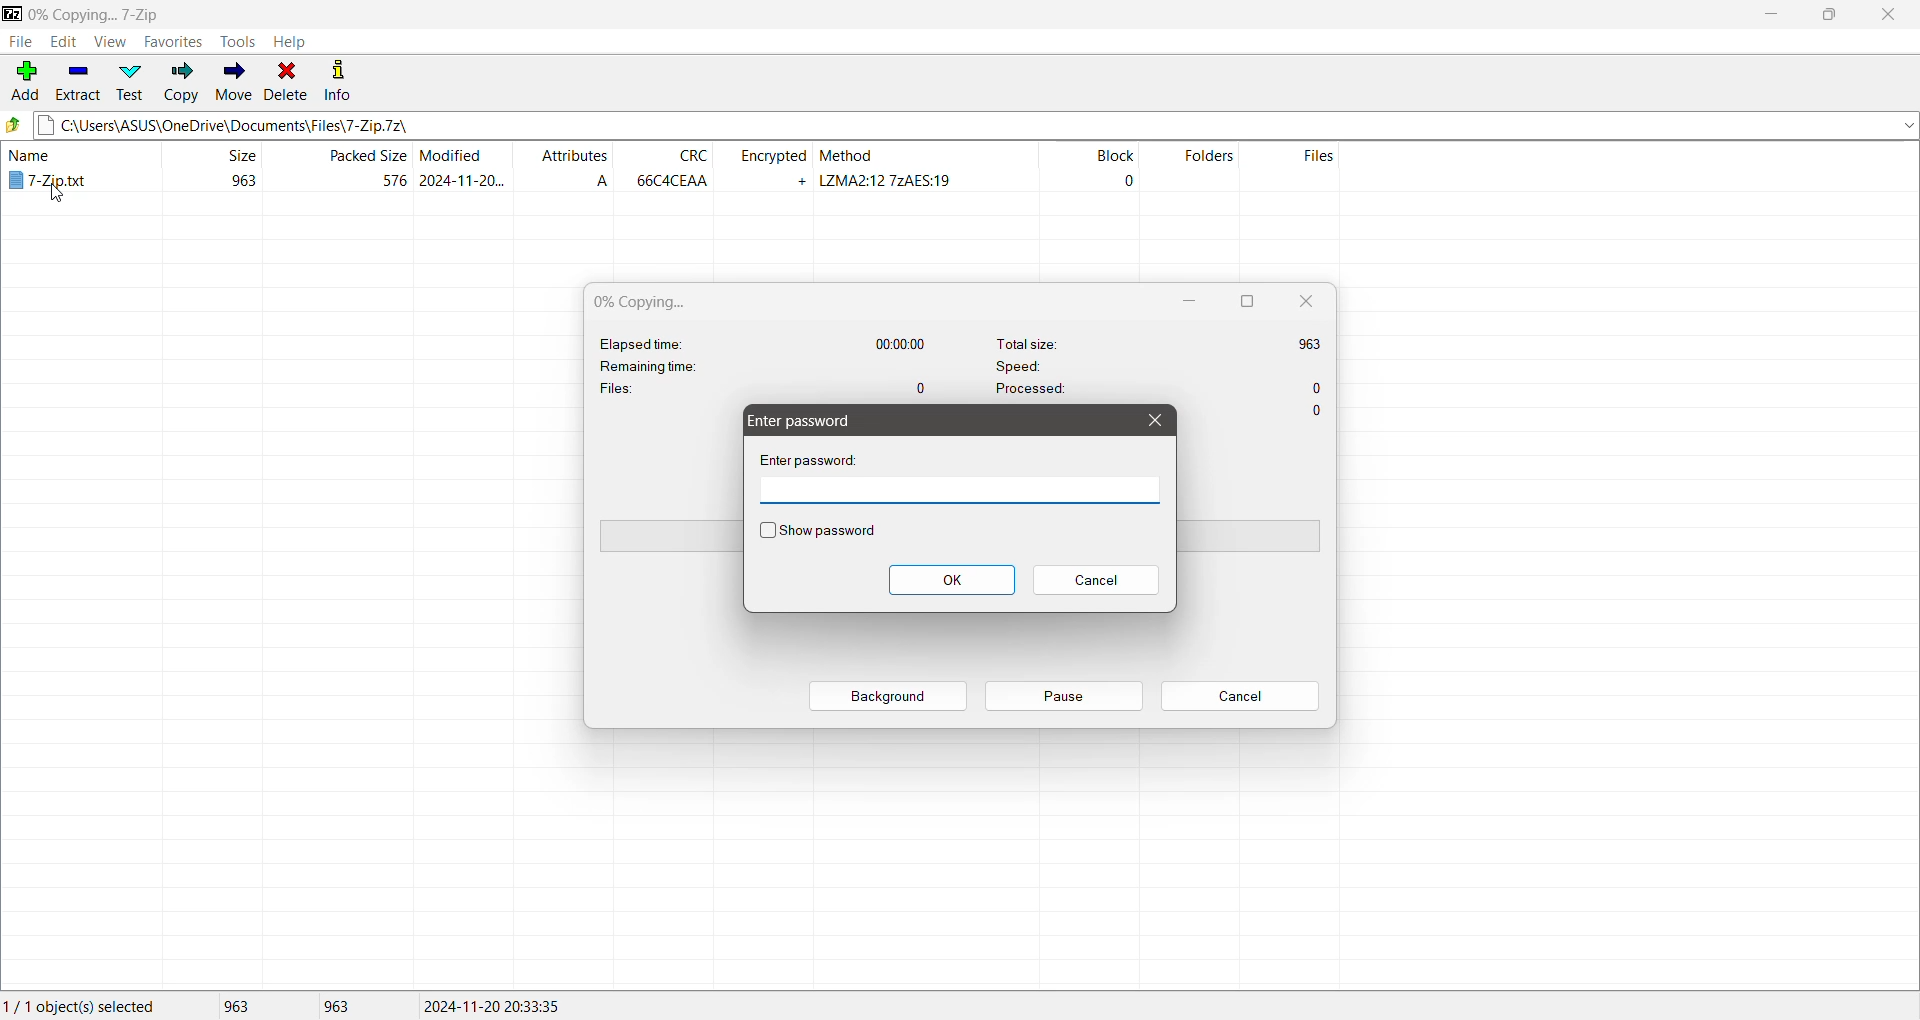 The height and width of the screenshot is (1020, 1920). Describe the element at coordinates (960, 491) in the screenshot. I see `Enter the password set to open the archive file` at that location.